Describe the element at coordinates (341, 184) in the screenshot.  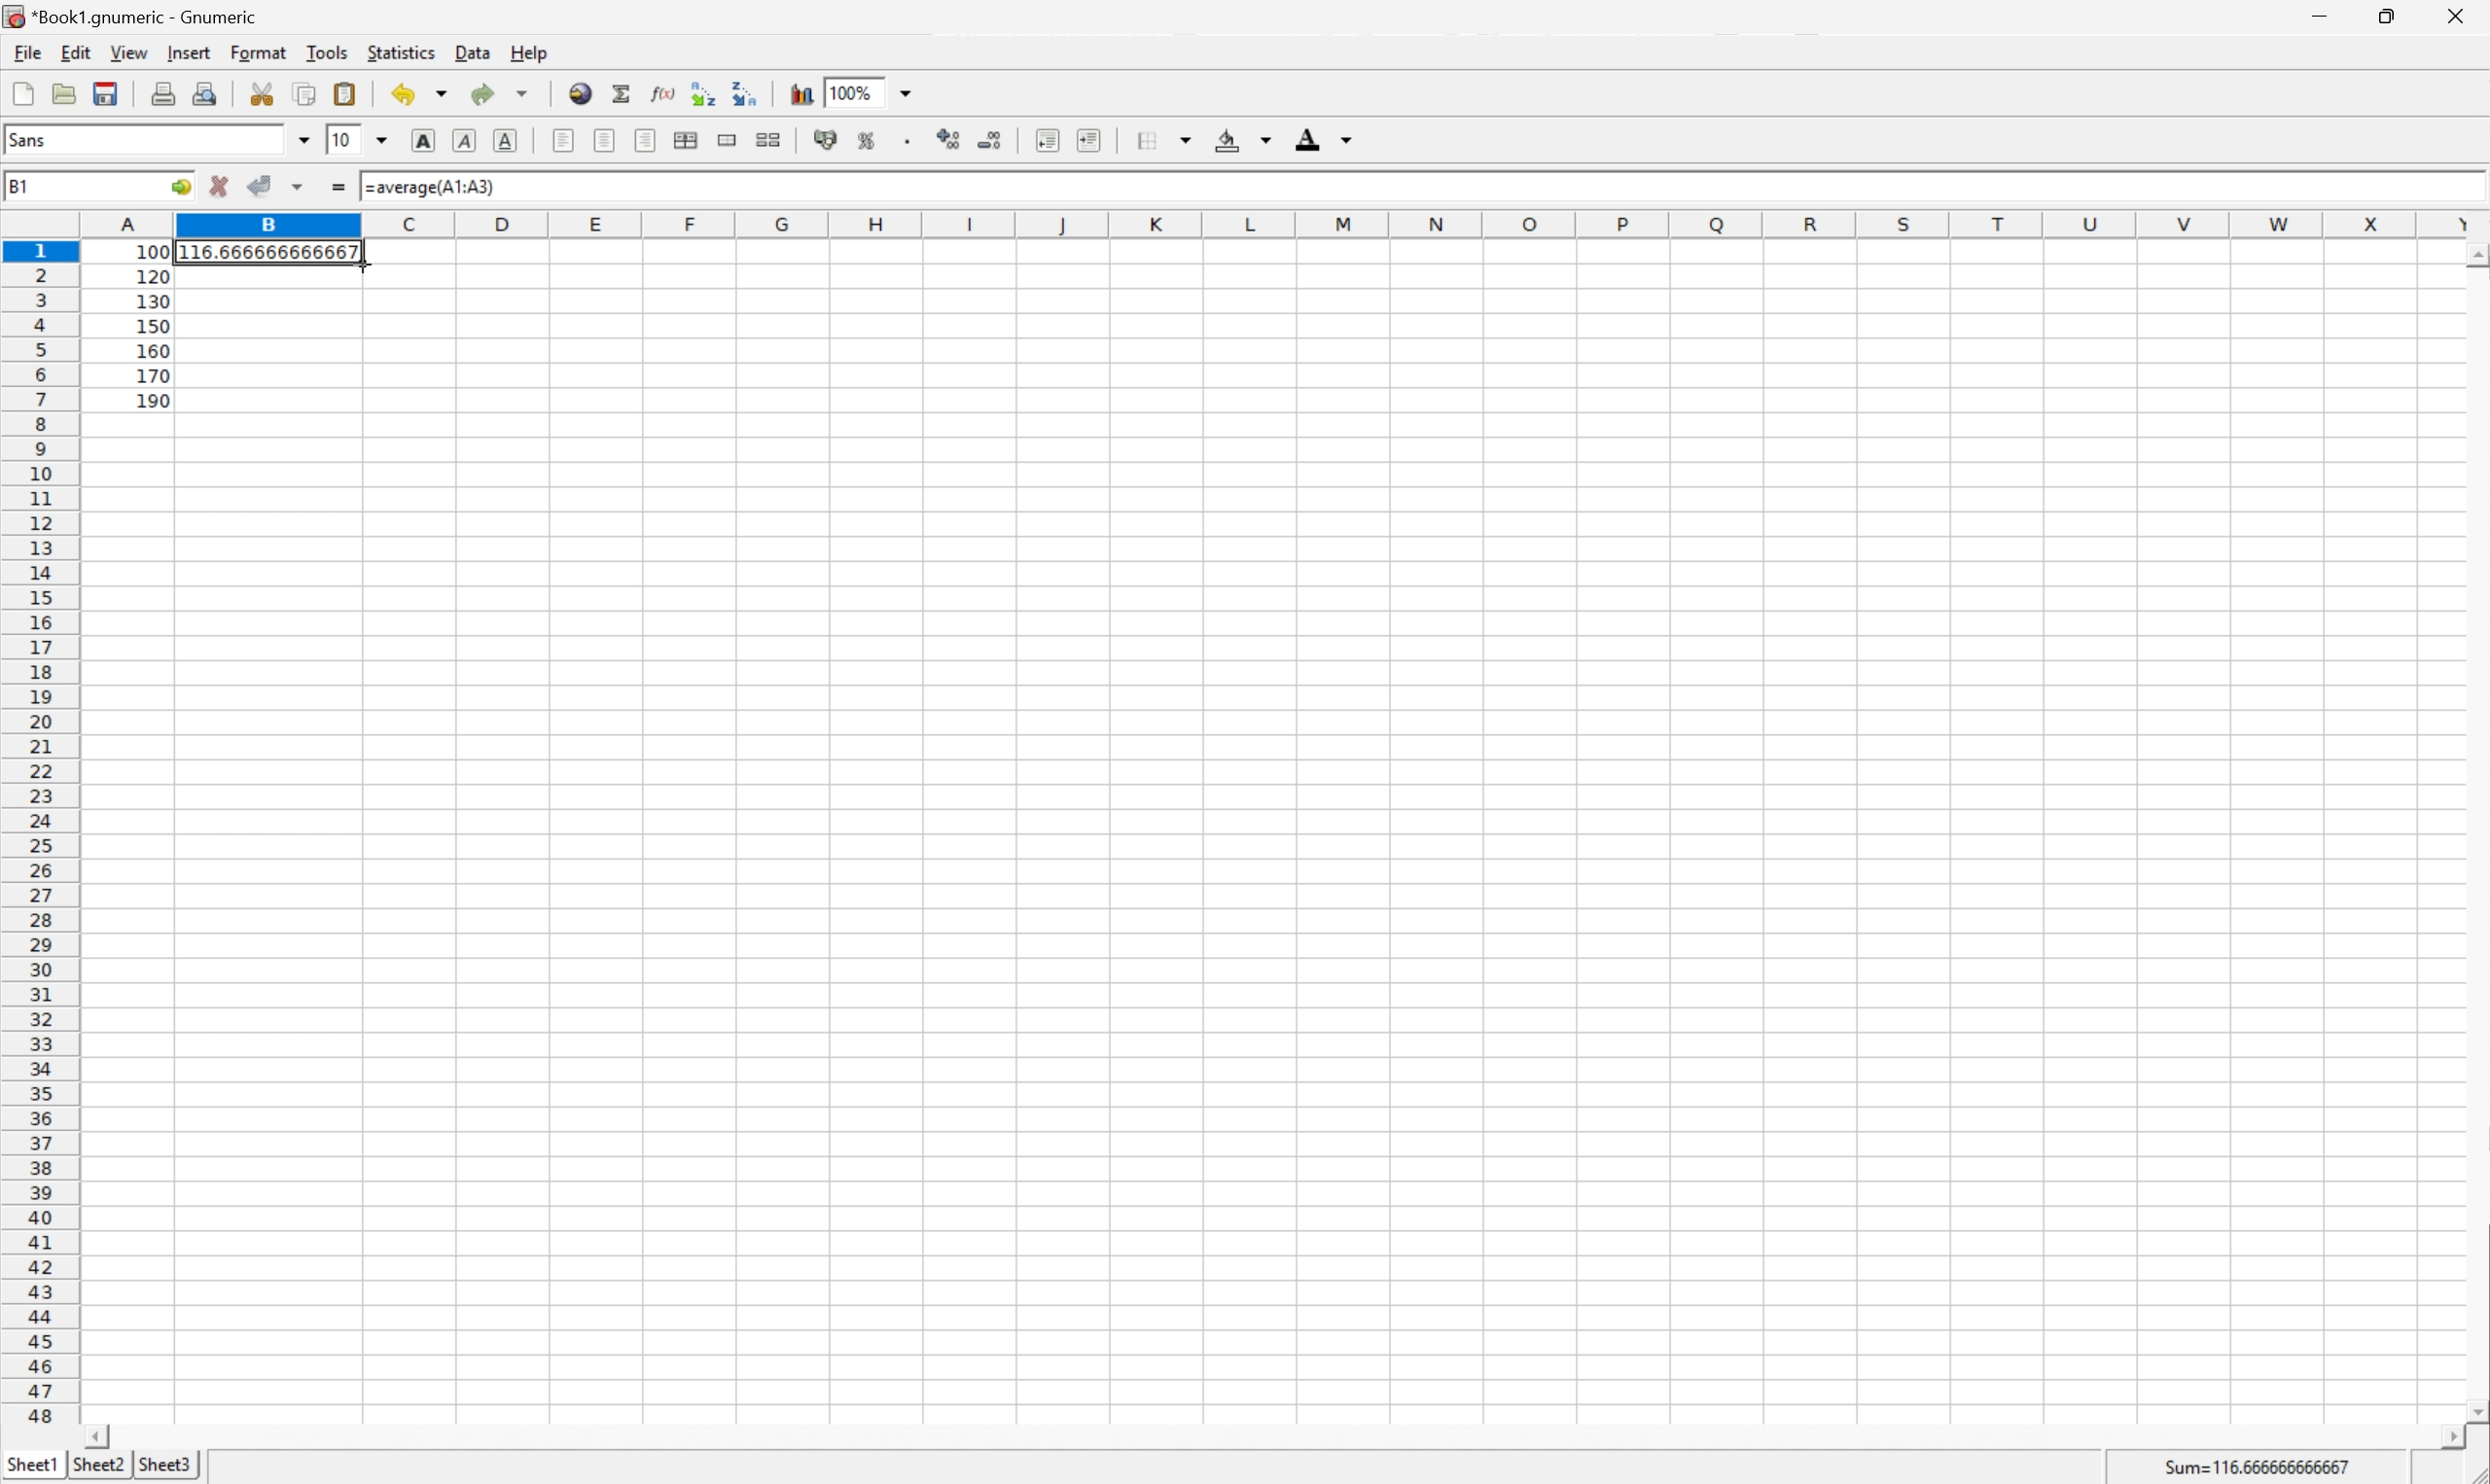
I see `Enter formula` at that location.